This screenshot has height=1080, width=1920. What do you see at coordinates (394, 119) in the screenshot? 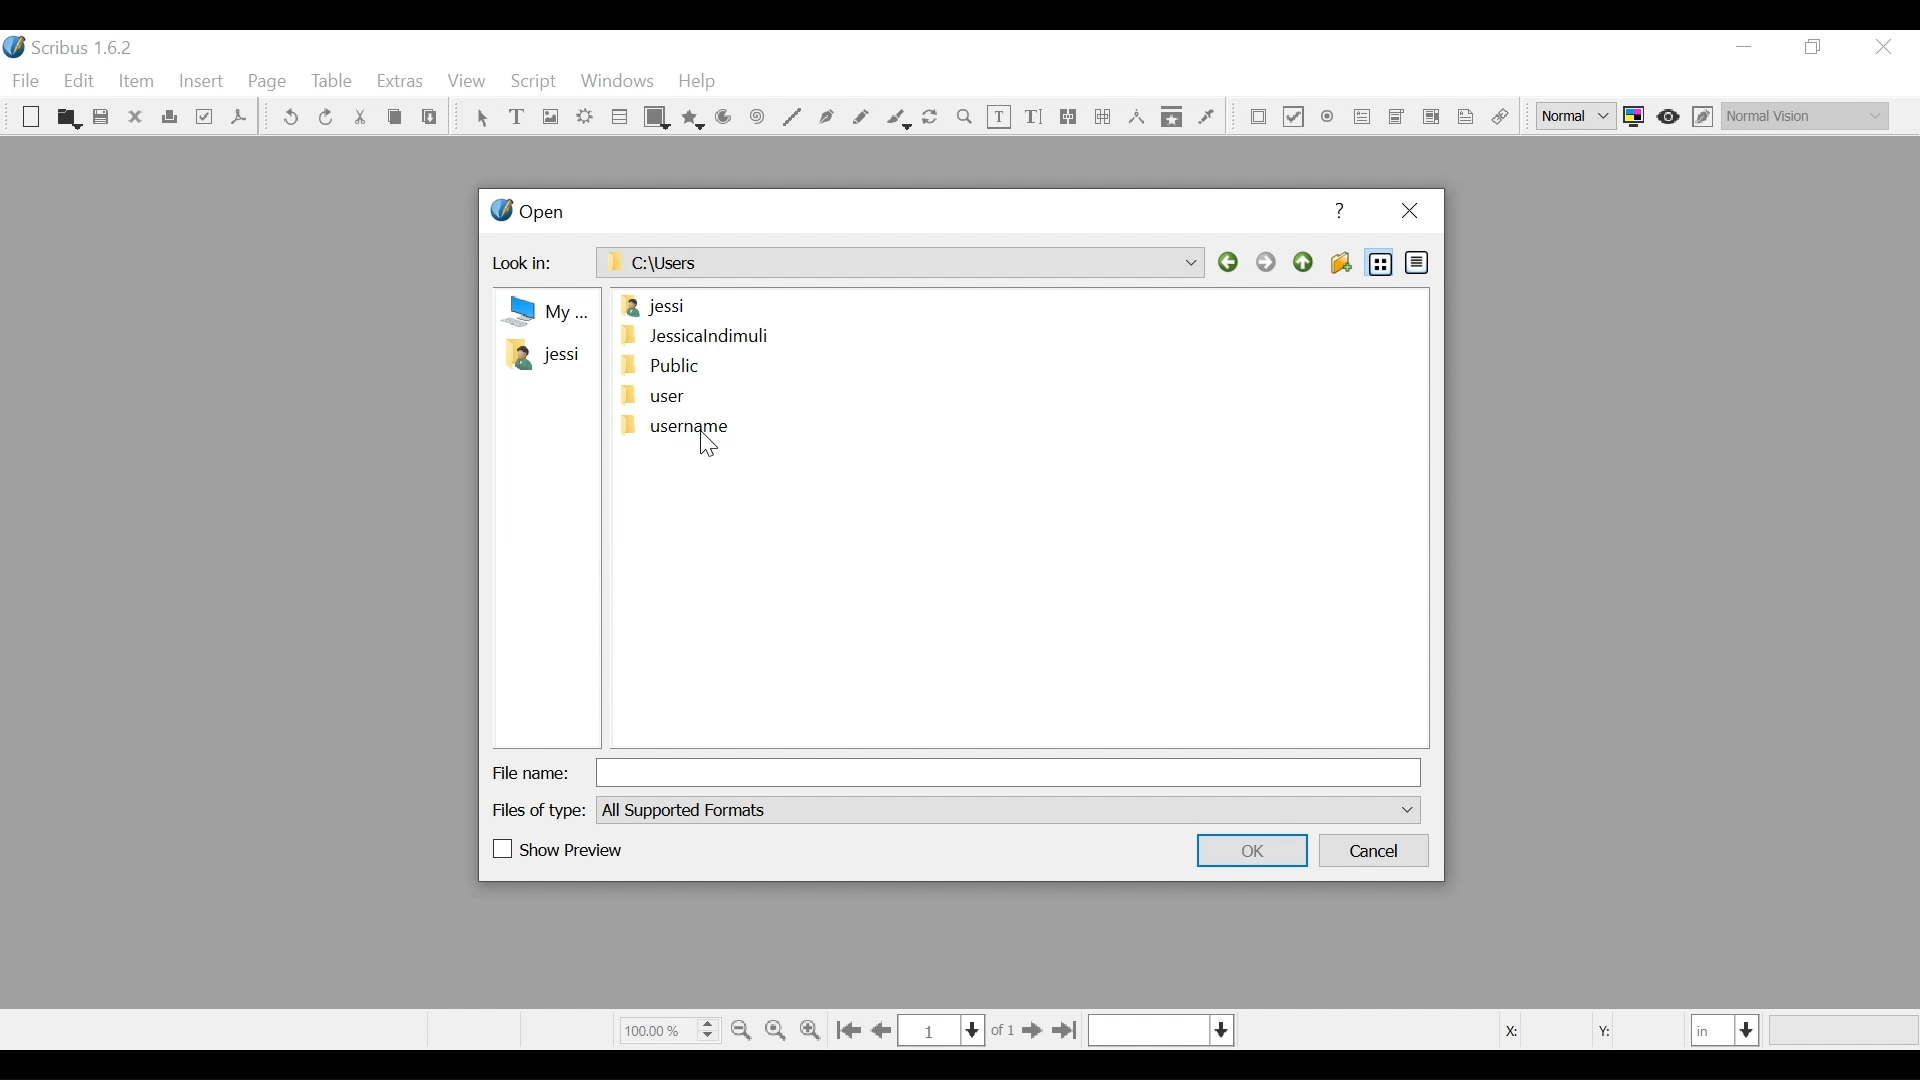
I see `Cop` at bounding box center [394, 119].